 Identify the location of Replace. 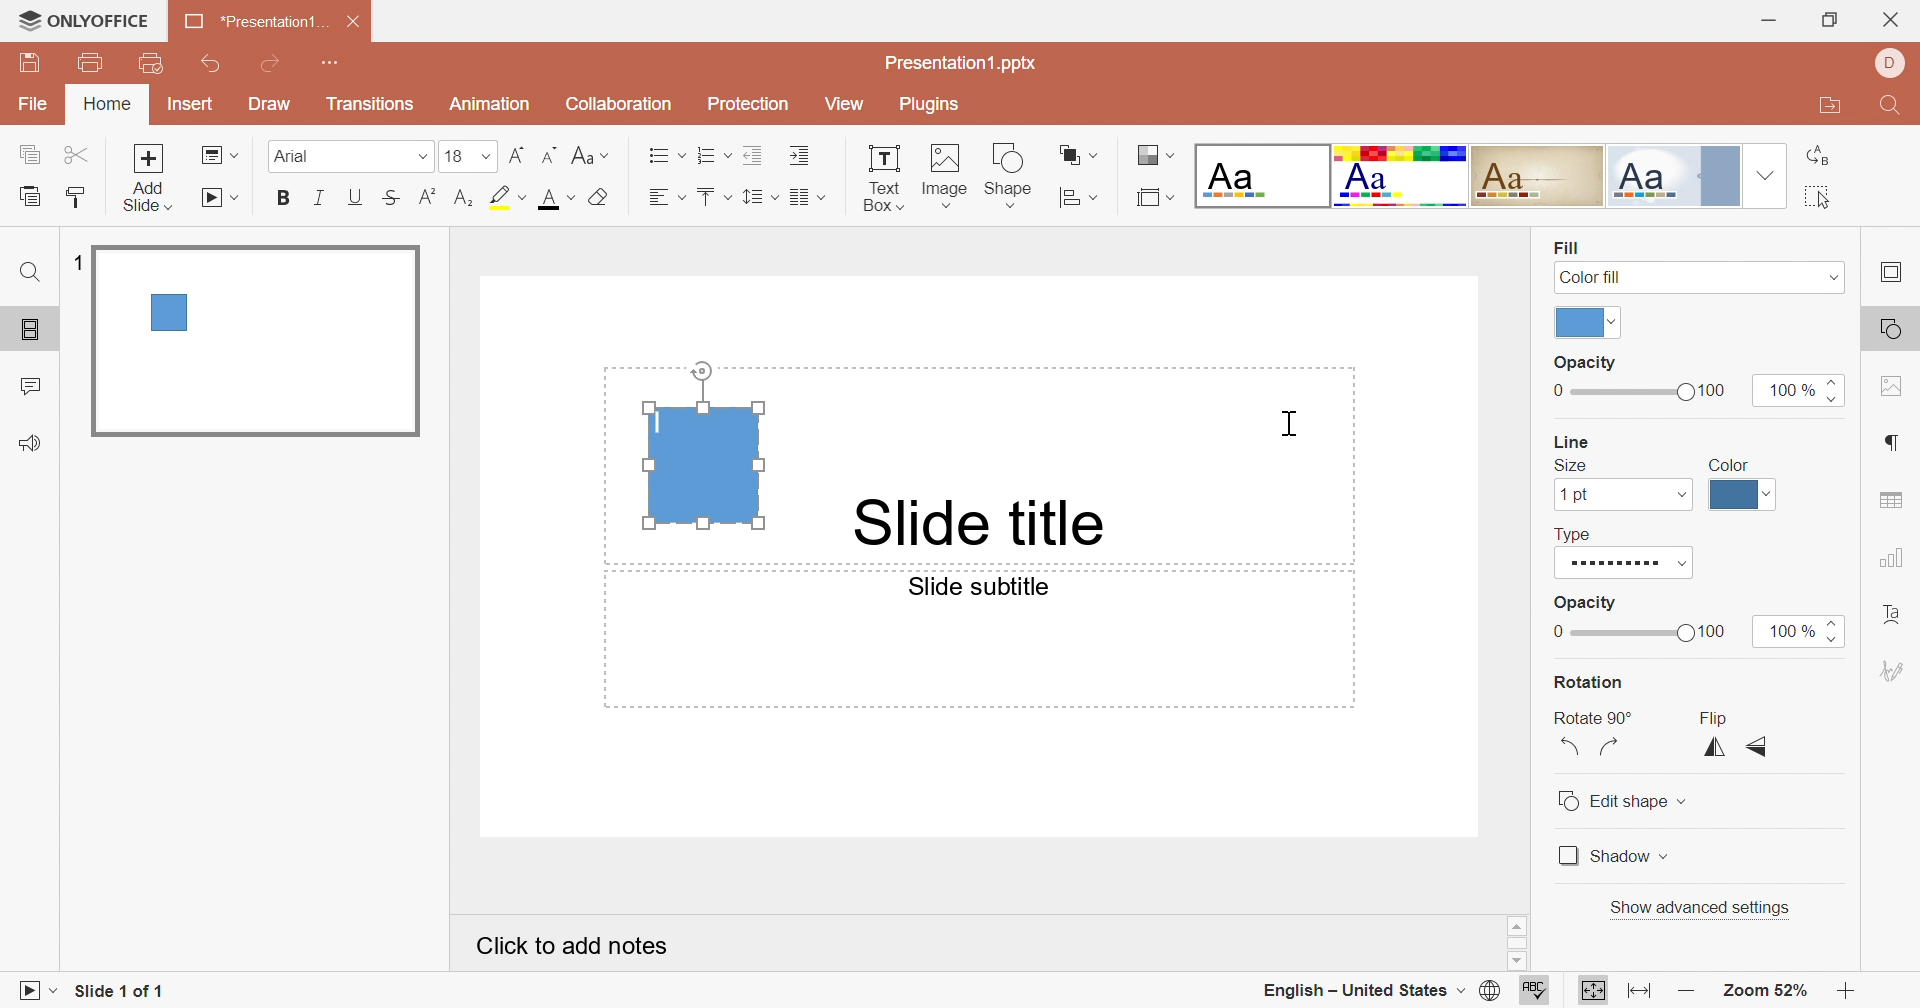
(1816, 150).